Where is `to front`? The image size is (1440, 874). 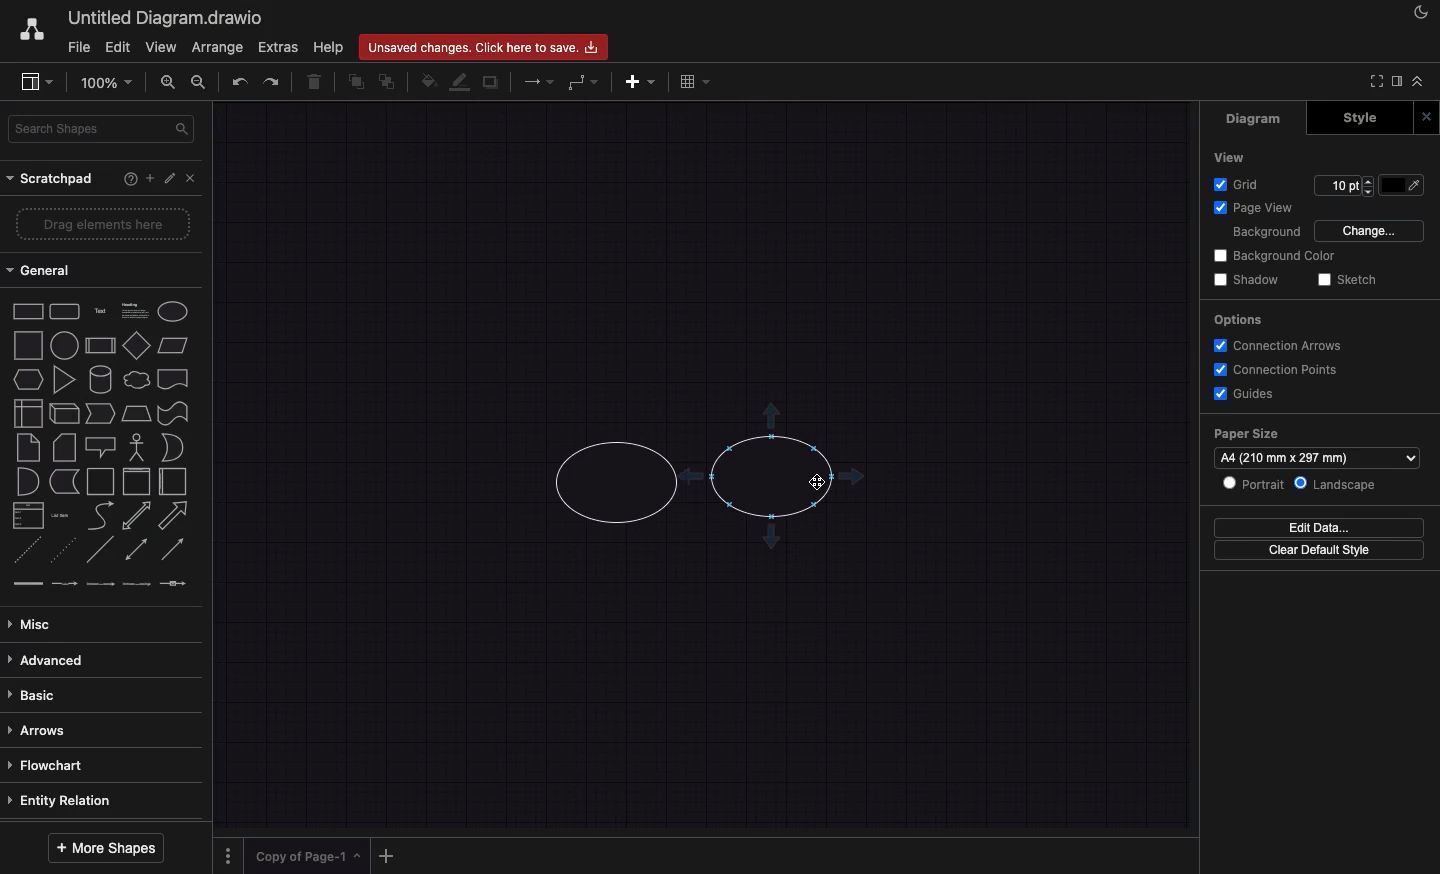
to front is located at coordinates (354, 81).